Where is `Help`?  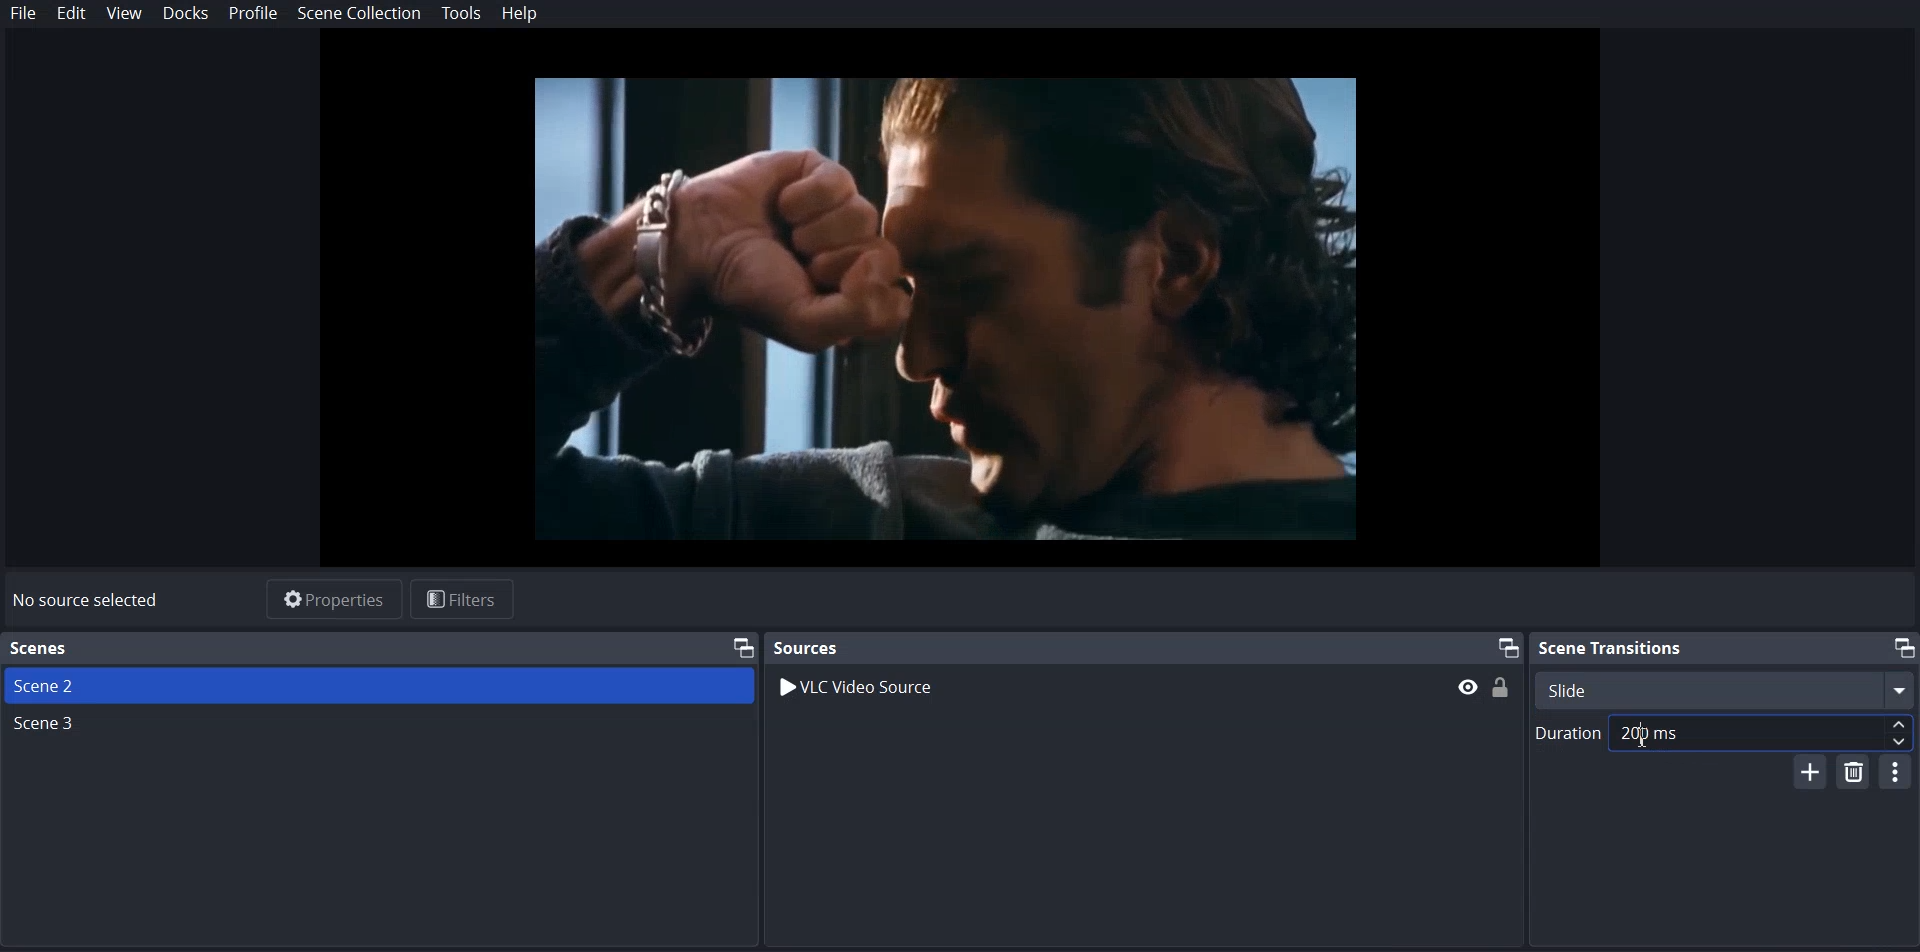
Help is located at coordinates (518, 15).